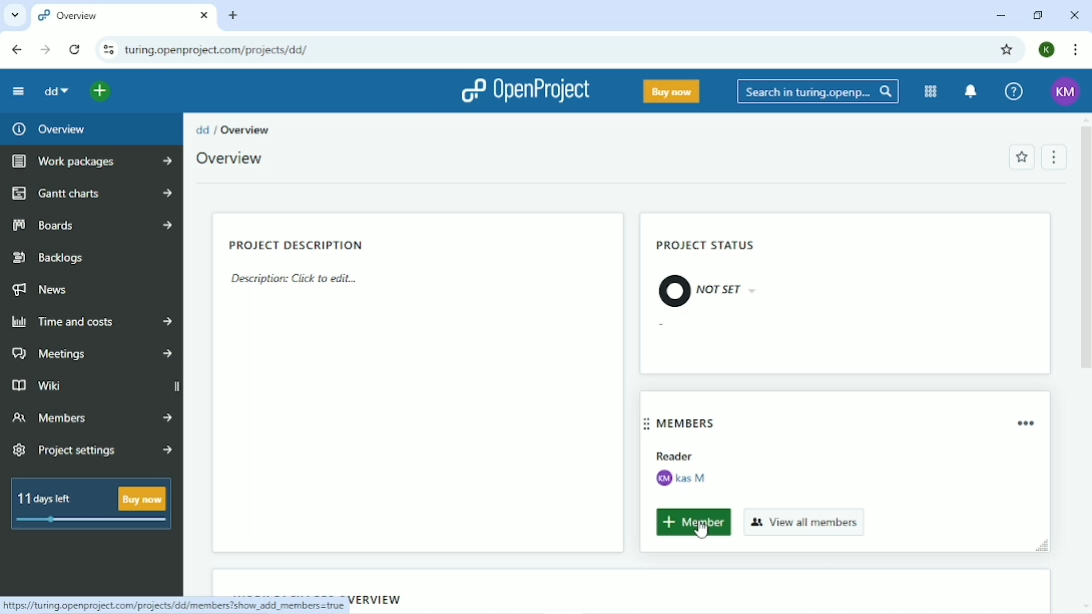 The height and width of the screenshot is (614, 1092). I want to click on Gantt charts, so click(89, 193).